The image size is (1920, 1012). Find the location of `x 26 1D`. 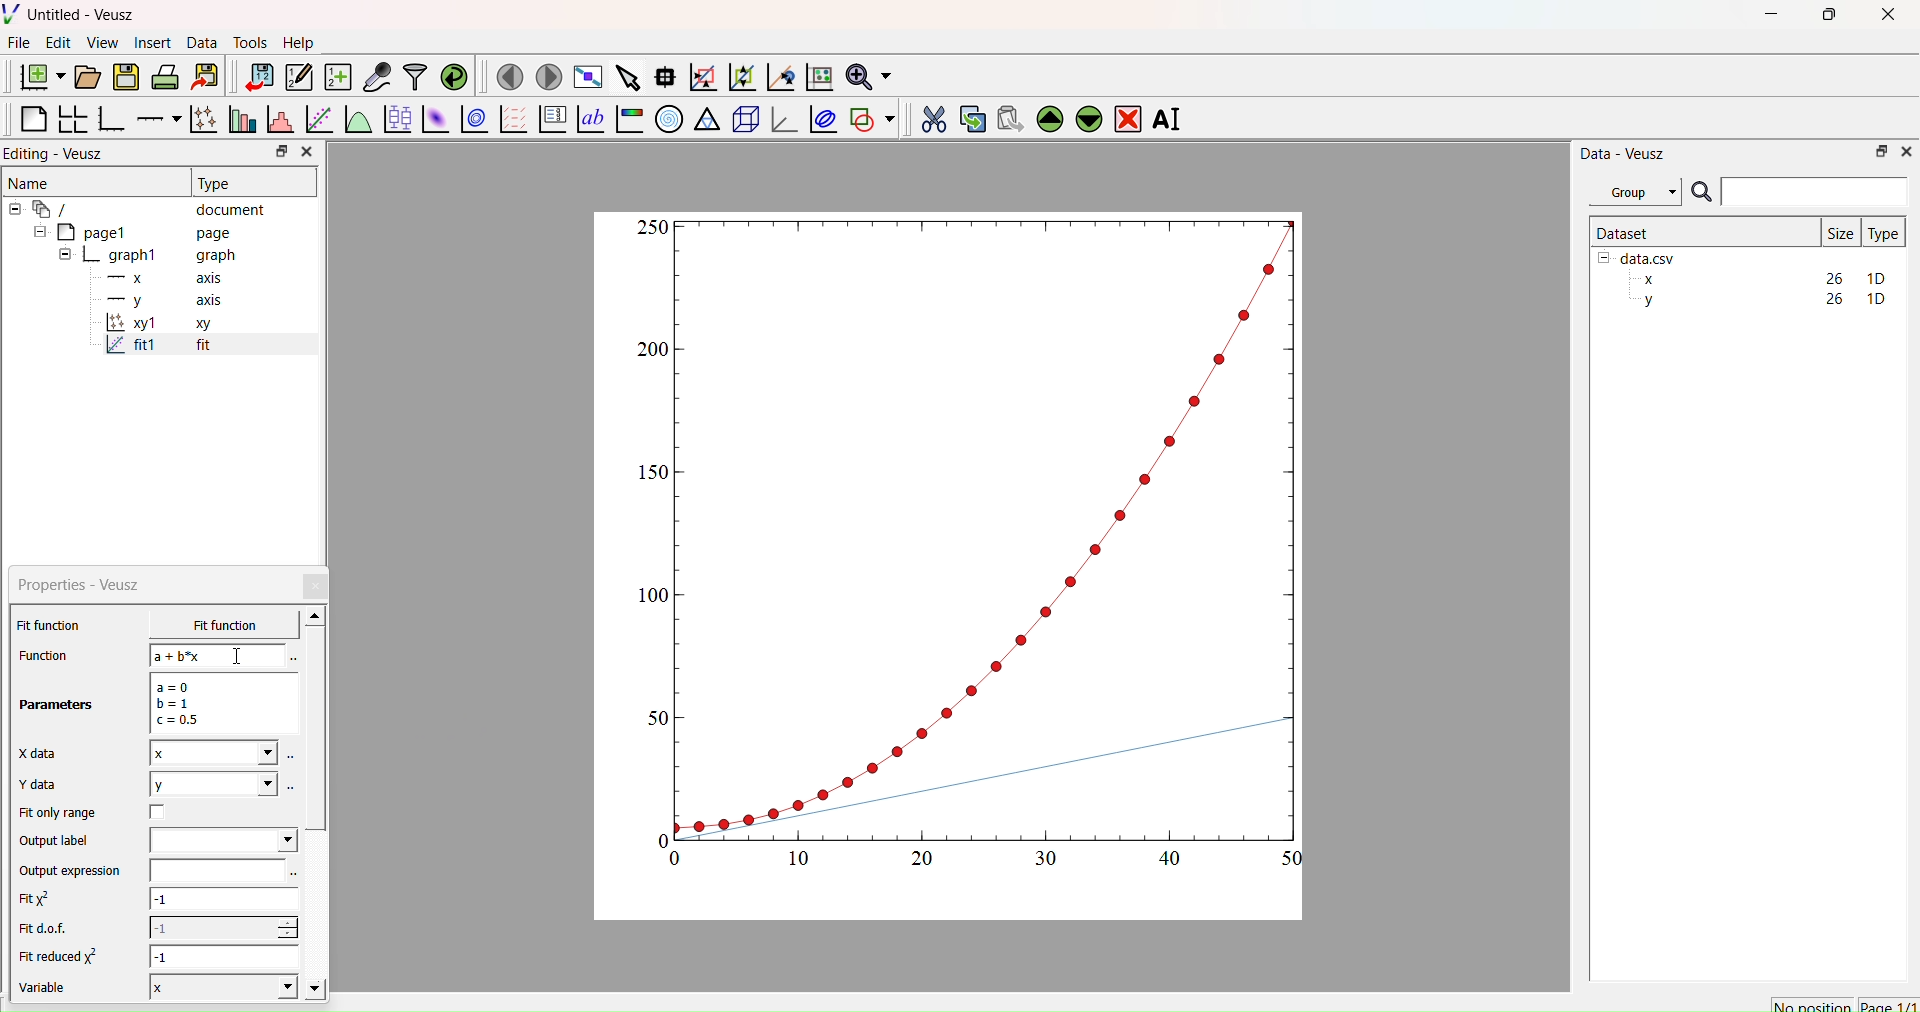

x 26 1D is located at coordinates (1759, 279).